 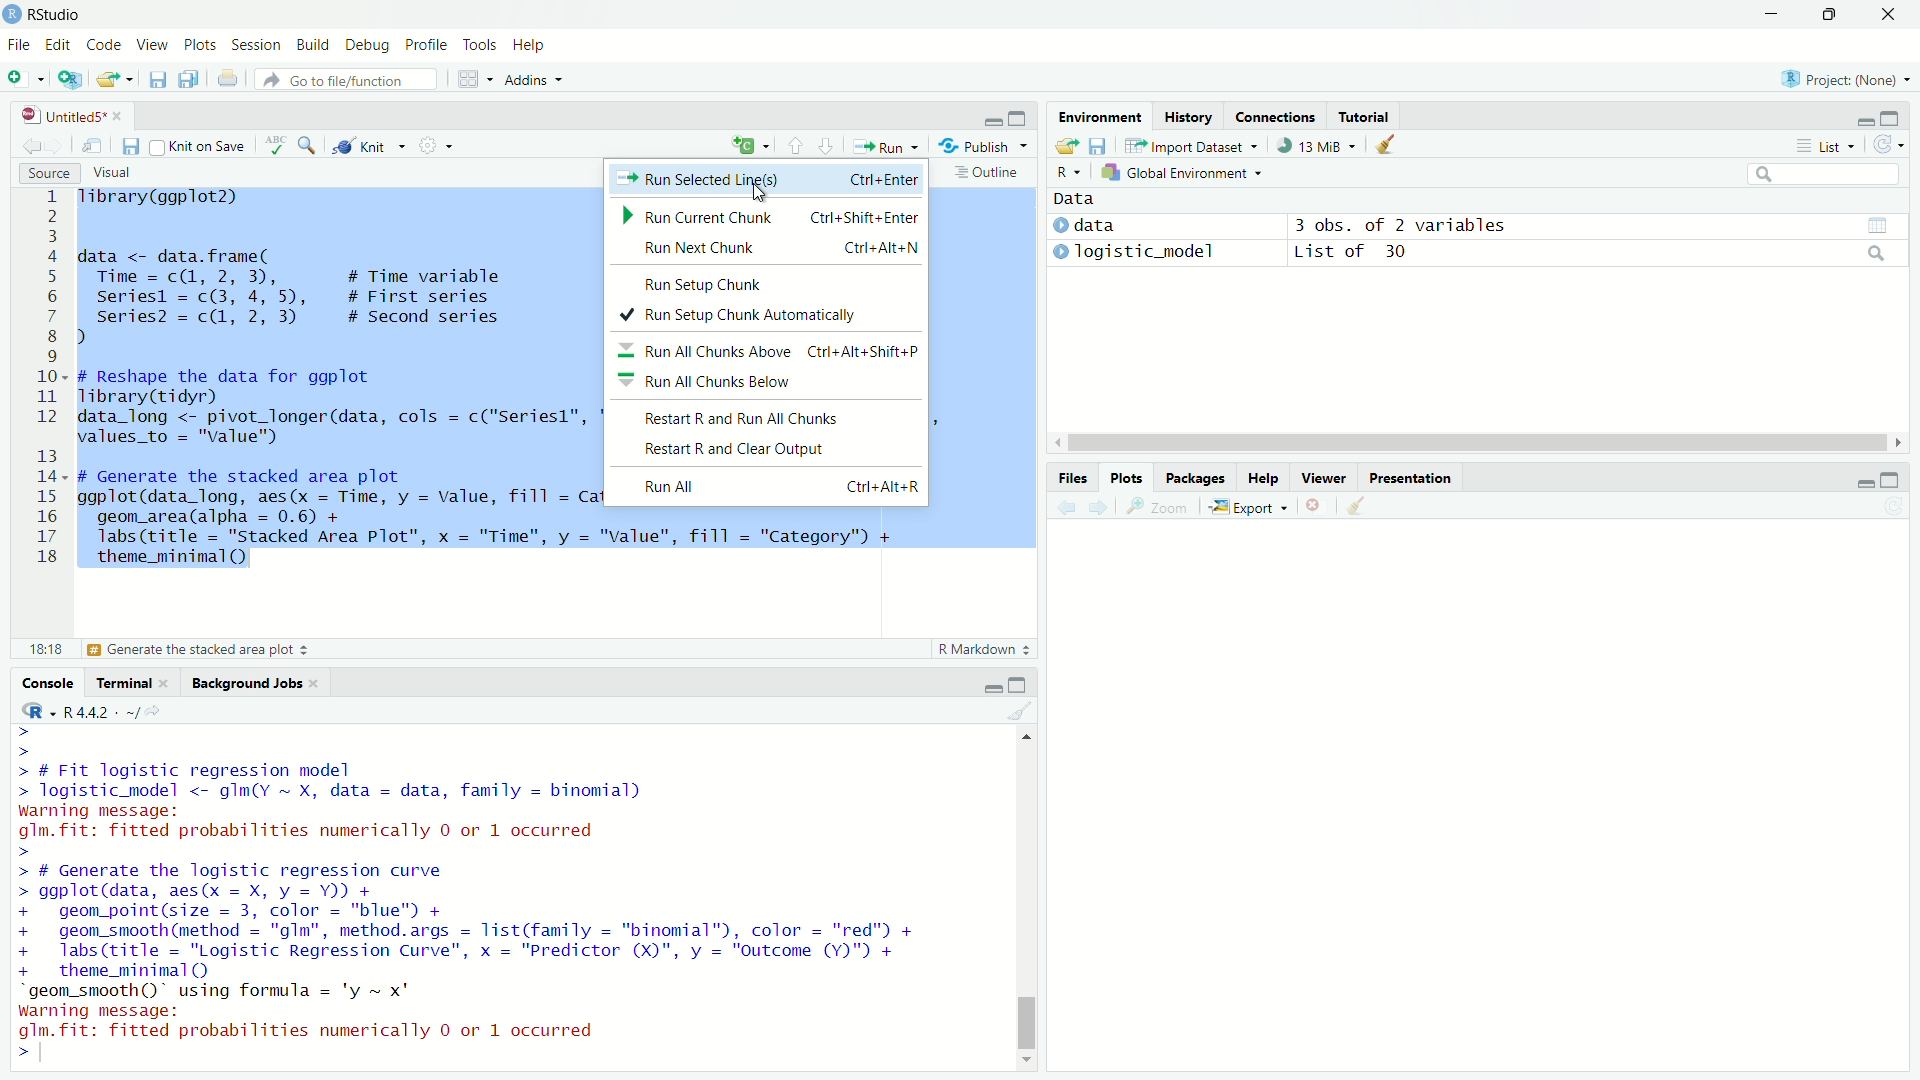 What do you see at coordinates (796, 151) in the screenshot?
I see `upward` at bounding box center [796, 151].